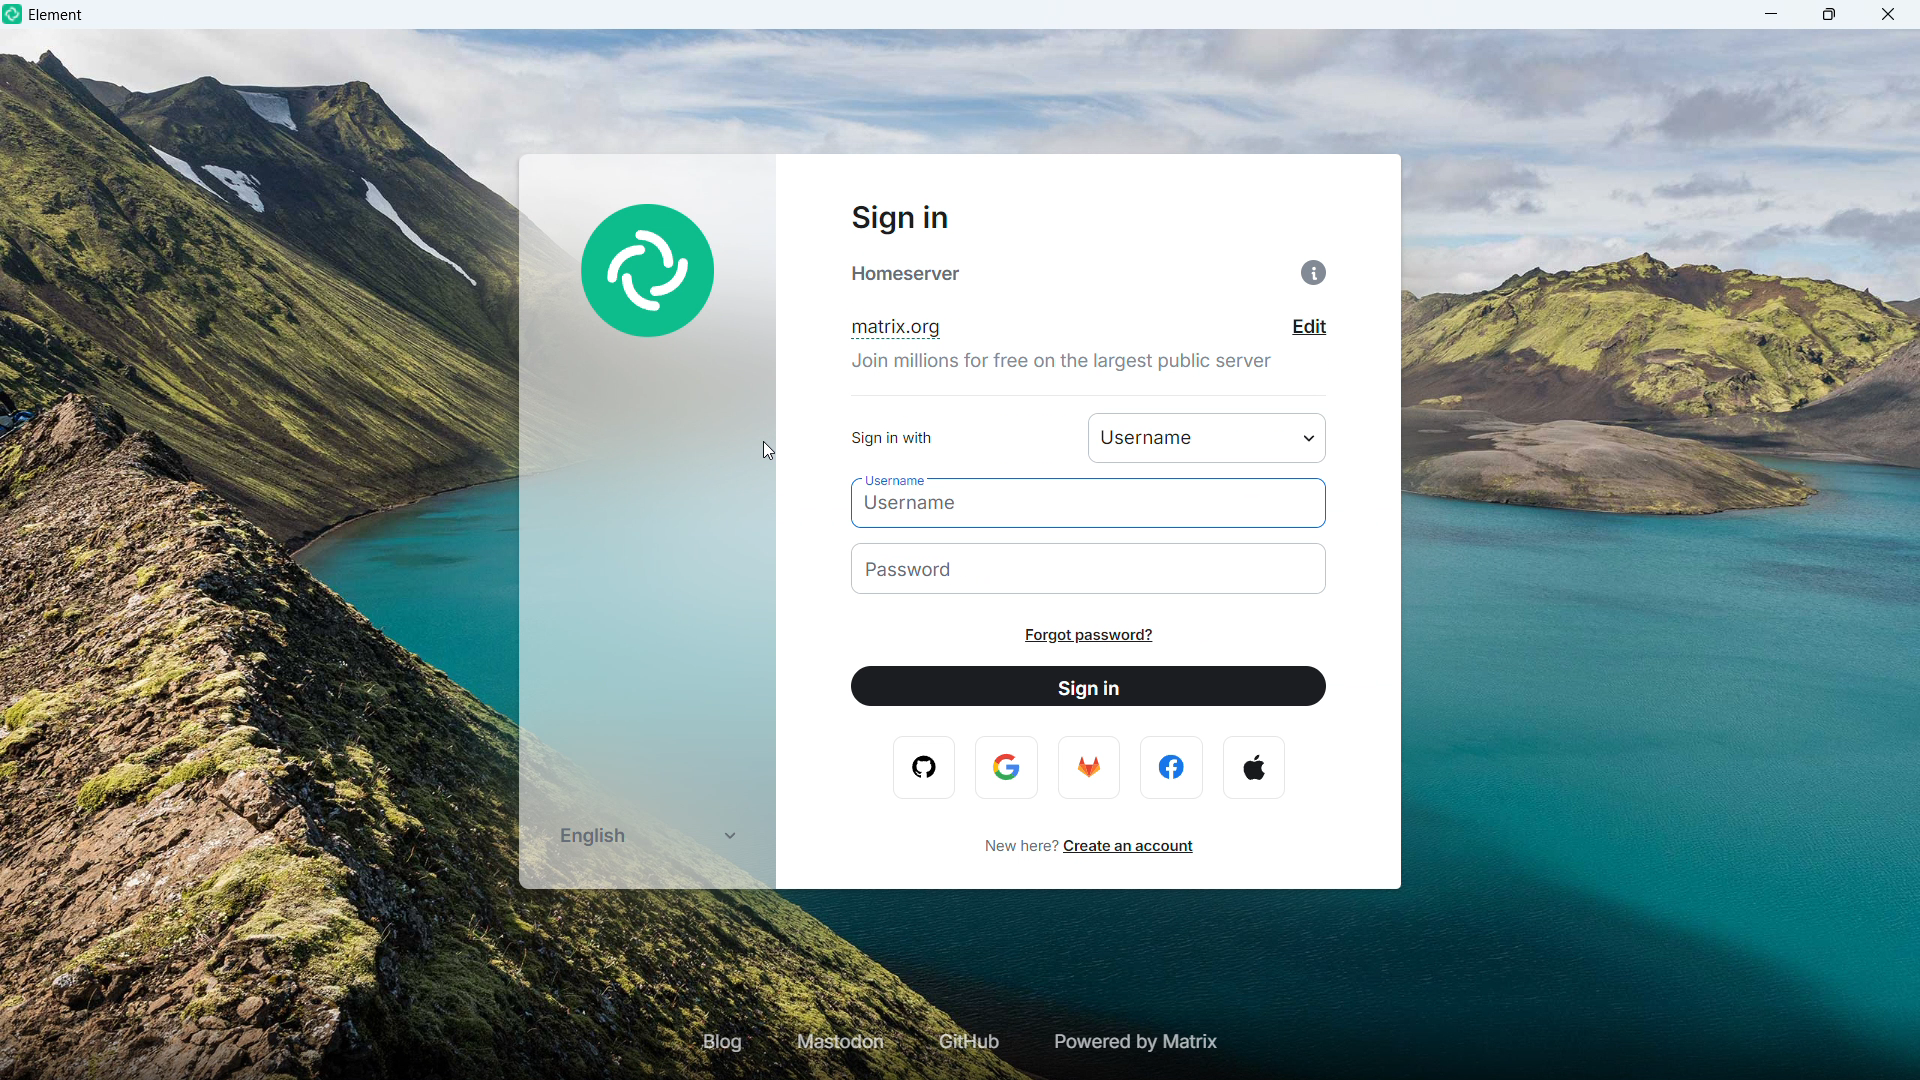 This screenshot has height=1080, width=1920. I want to click on Information , so click(1314, 273).